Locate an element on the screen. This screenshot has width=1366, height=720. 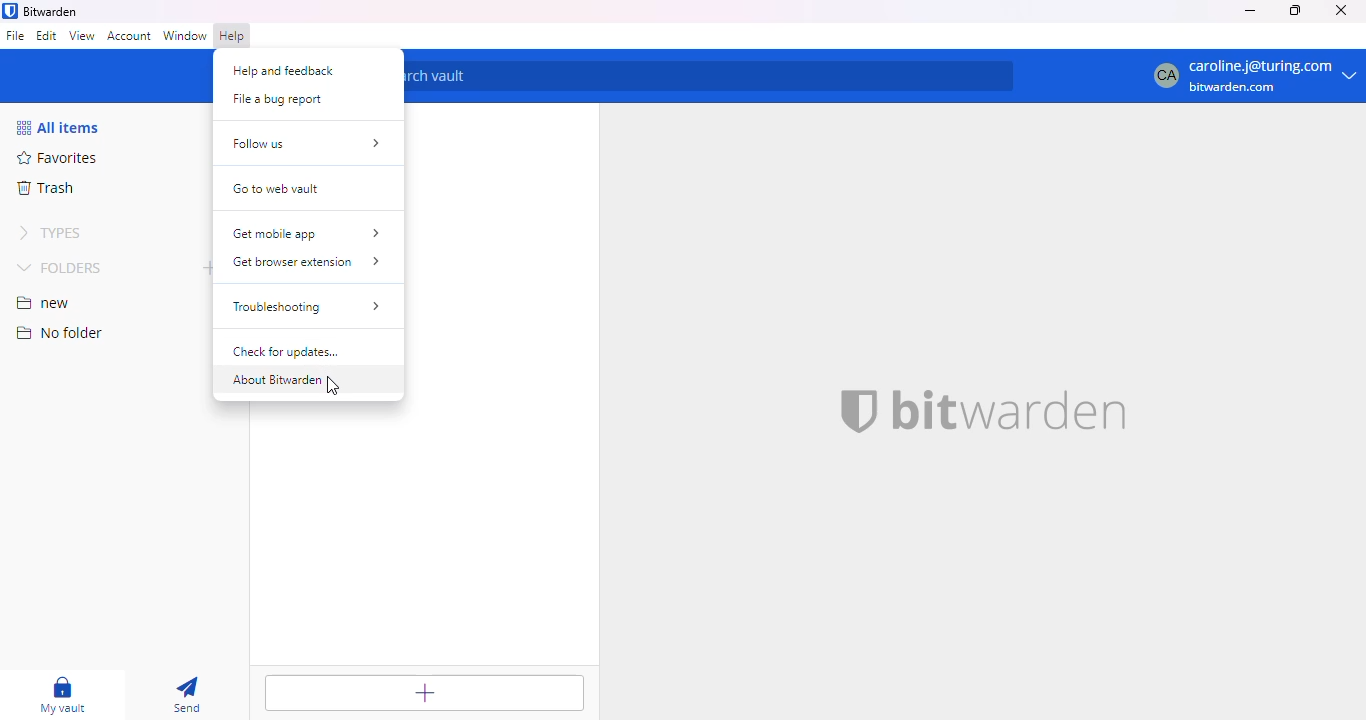
search vault is located at coordinates (709, 76).